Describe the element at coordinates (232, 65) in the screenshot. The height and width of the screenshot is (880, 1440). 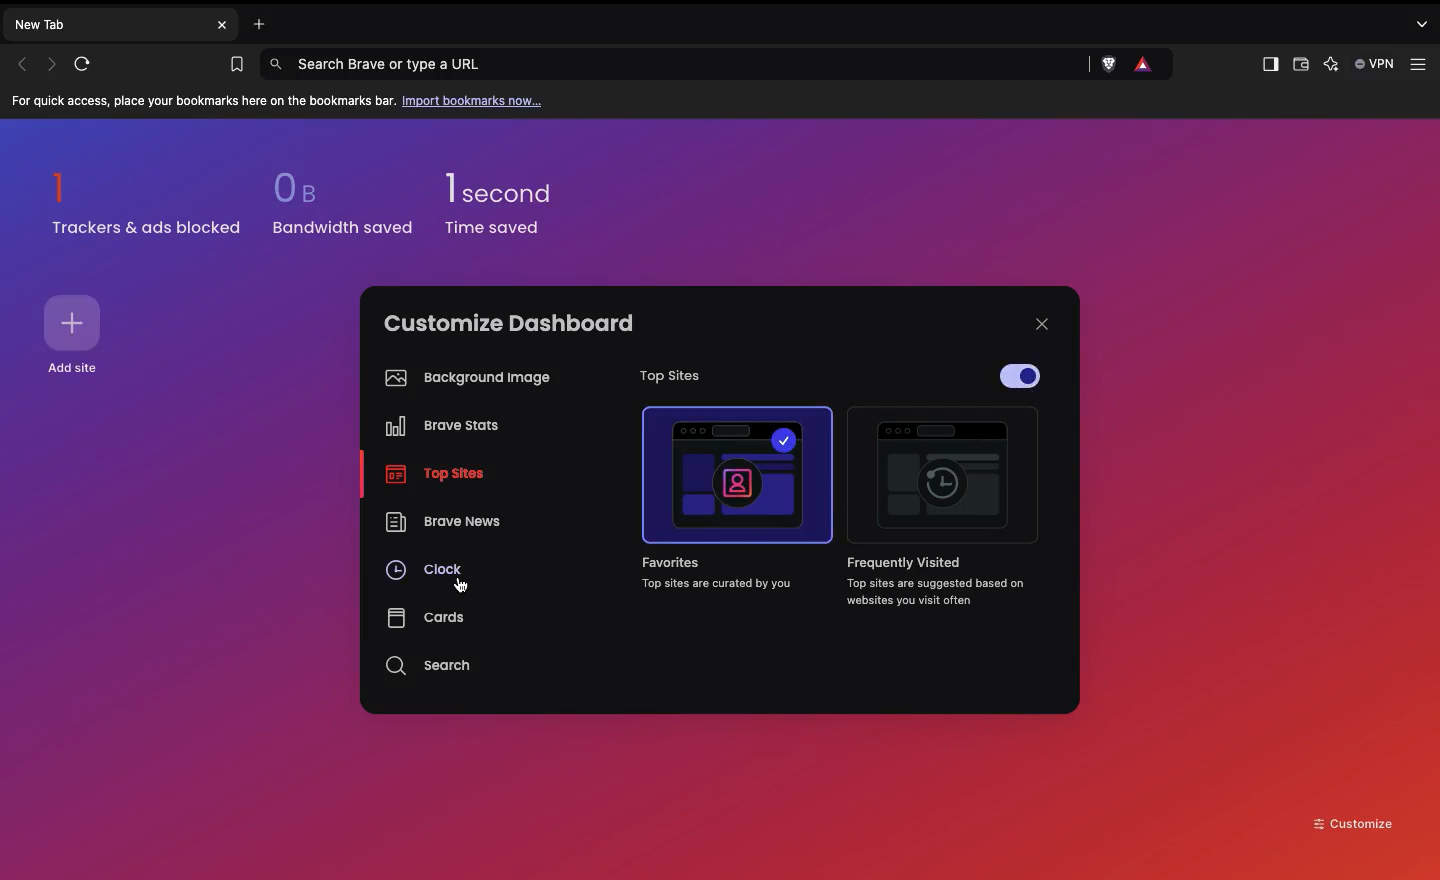
I see `Bookmarks` at that location.